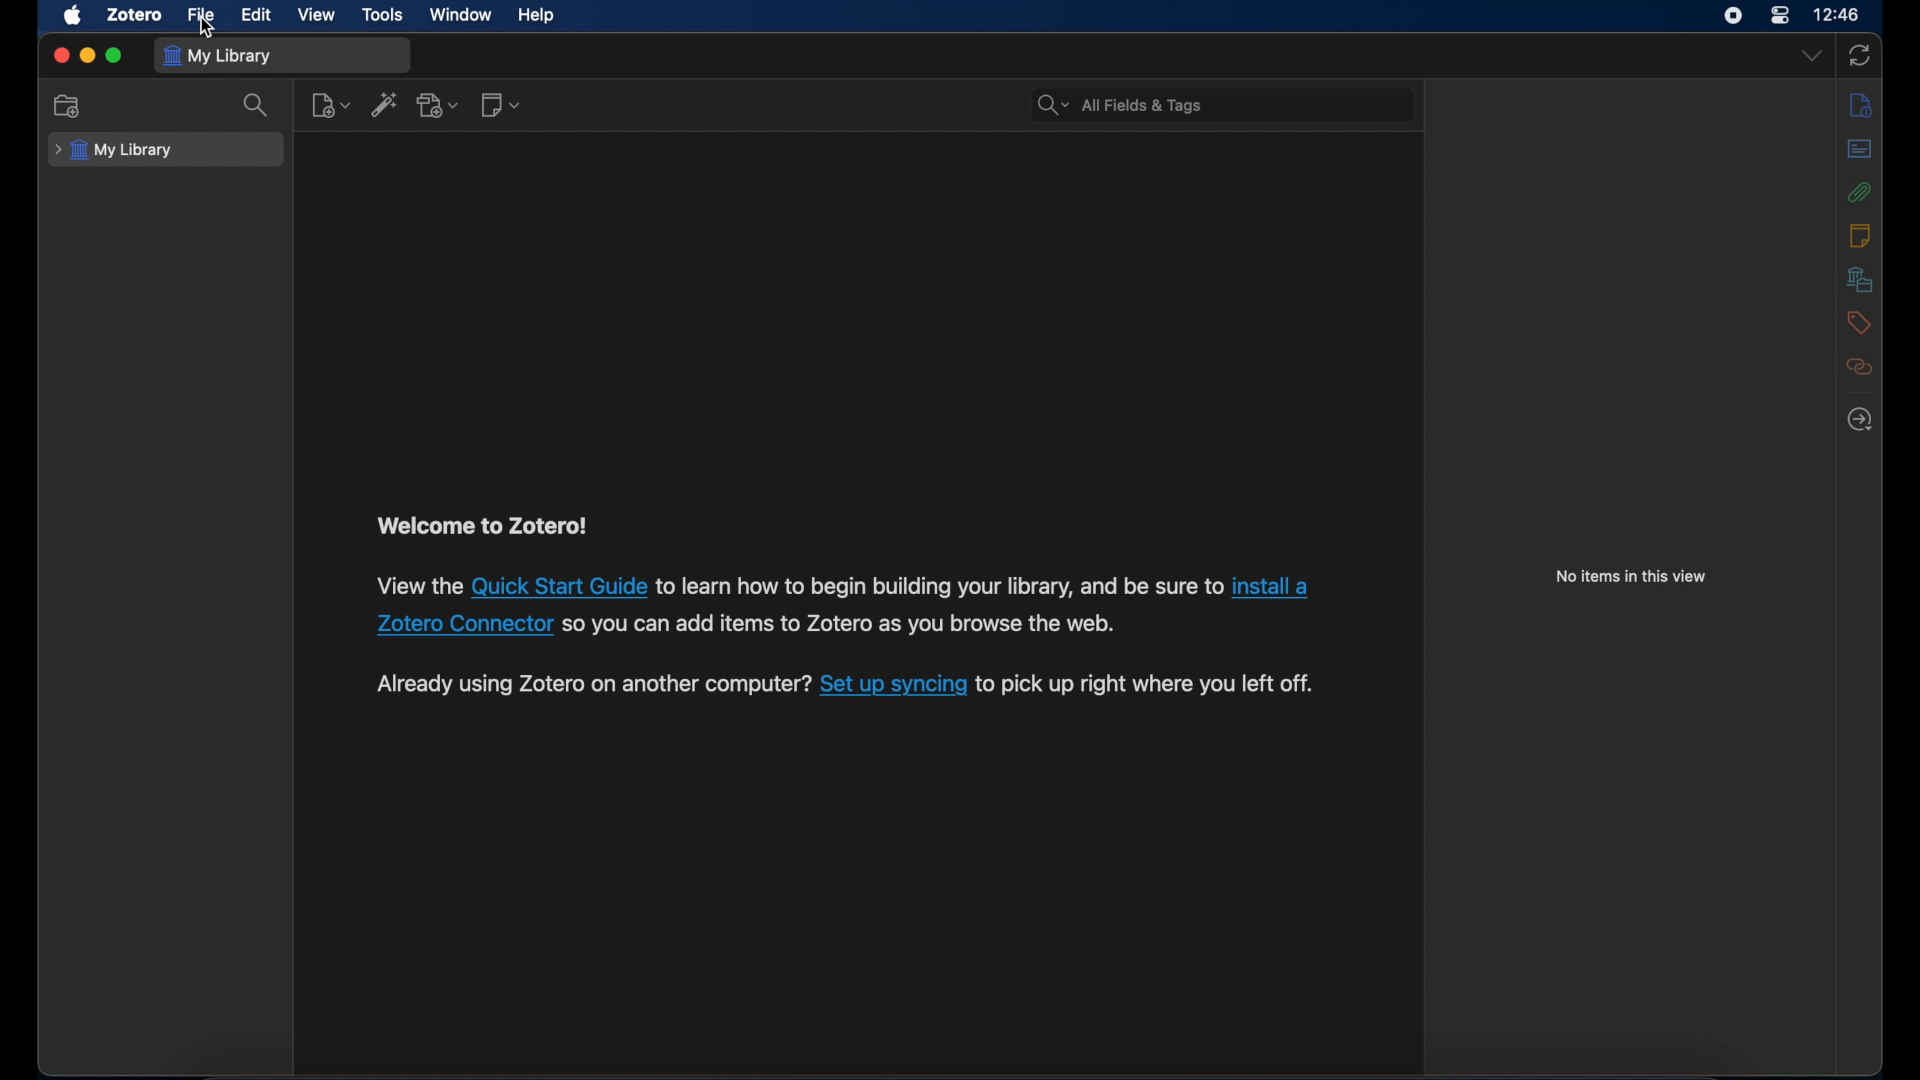  What do you see at coordinates (258, 15) in the screenshot?
I see `edit` at bounding box center [258, 15].